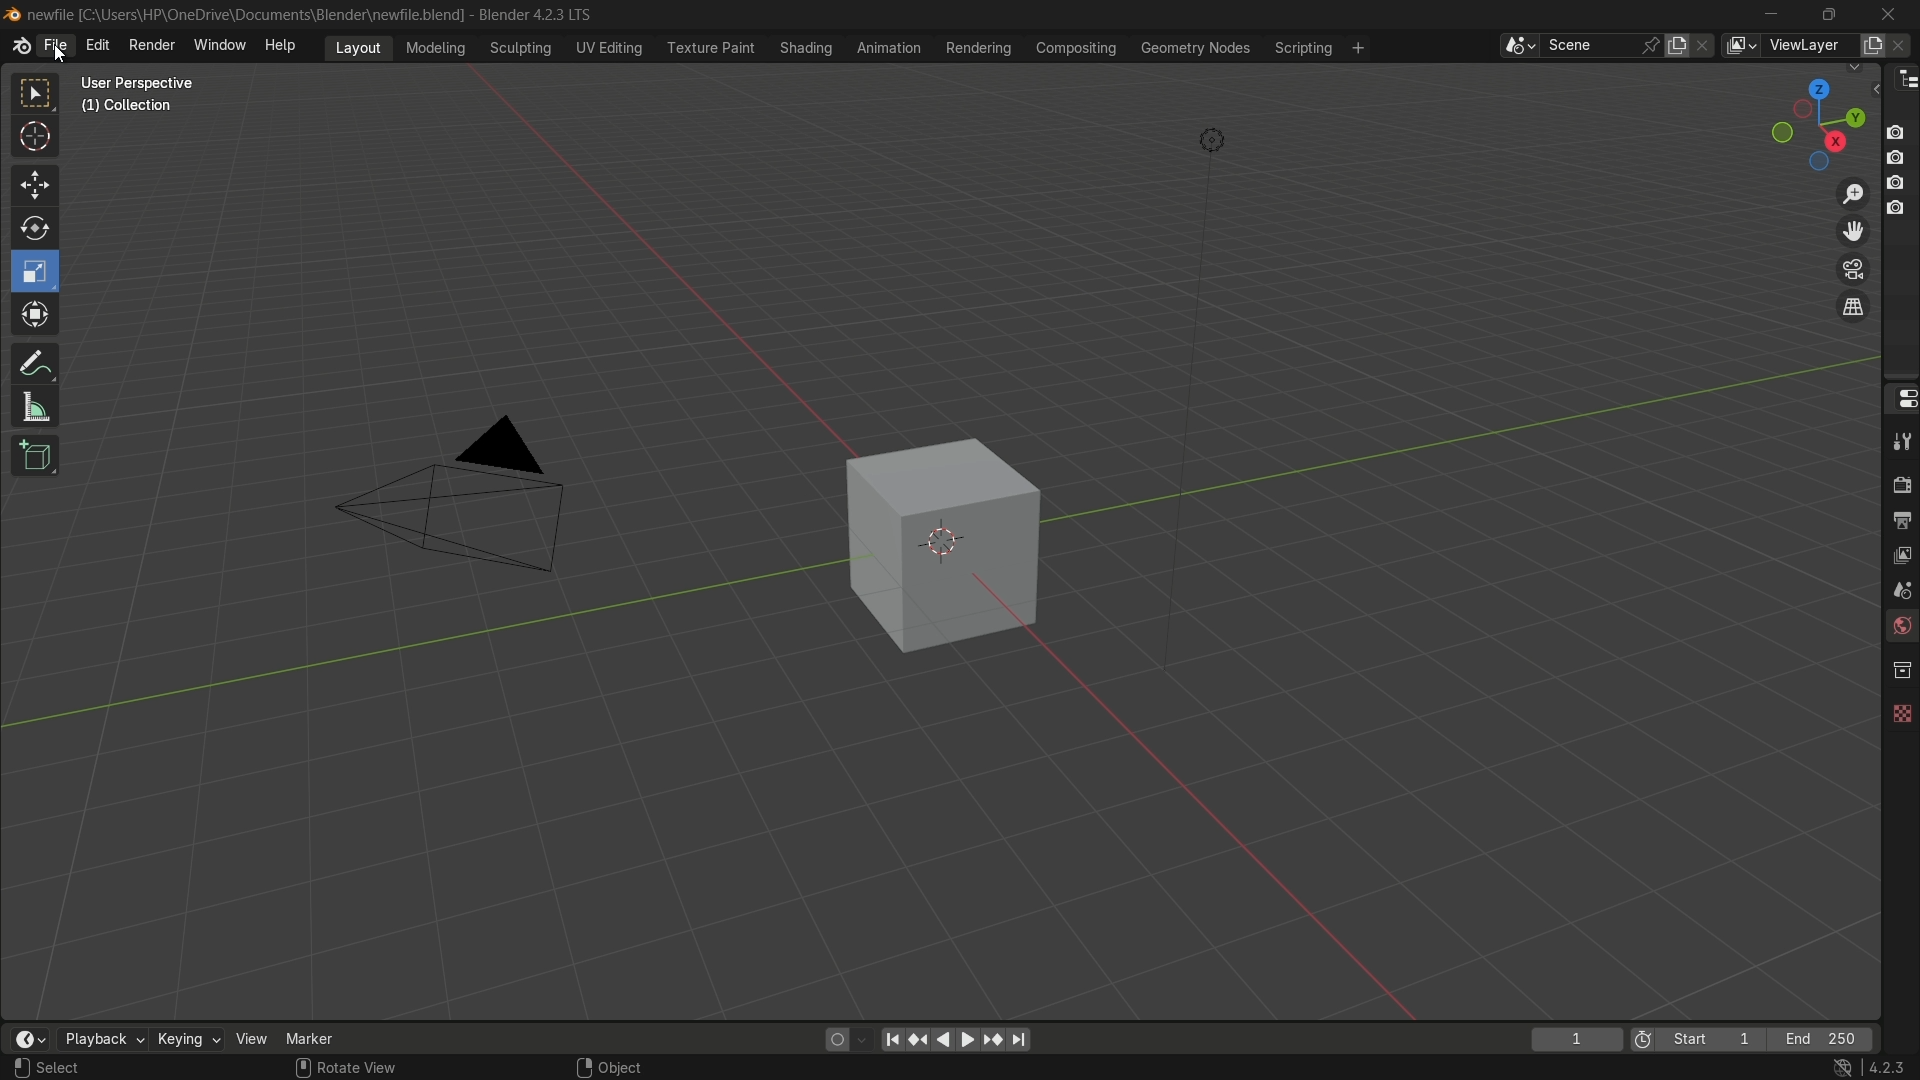 This screenshot has height=1080, width=1920. What do you see at coordinates (1903, 44) in the screenshot?
I see `remove view layer` at bounding box center [1903, 44].